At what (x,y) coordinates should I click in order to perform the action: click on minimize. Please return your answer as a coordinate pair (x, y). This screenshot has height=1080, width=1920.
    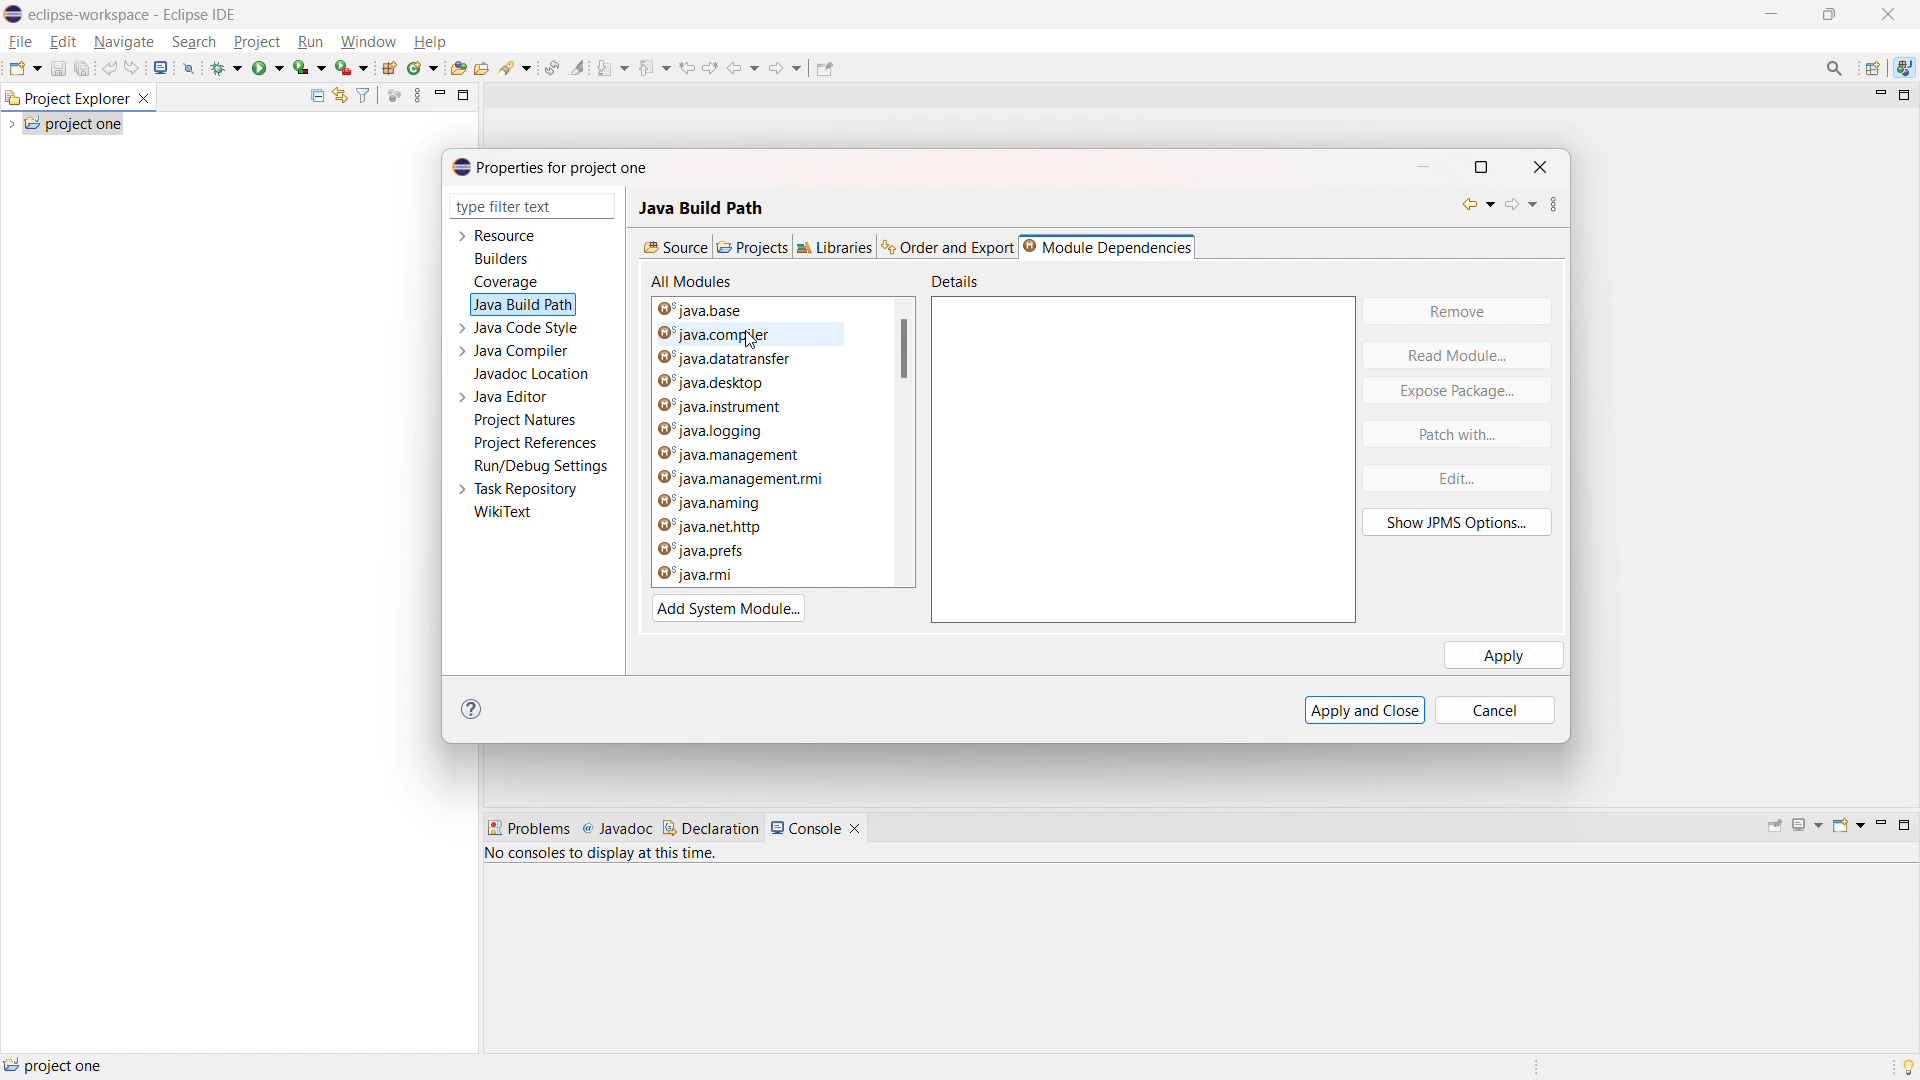
    Looking at the image, I should click on (1879, 826).